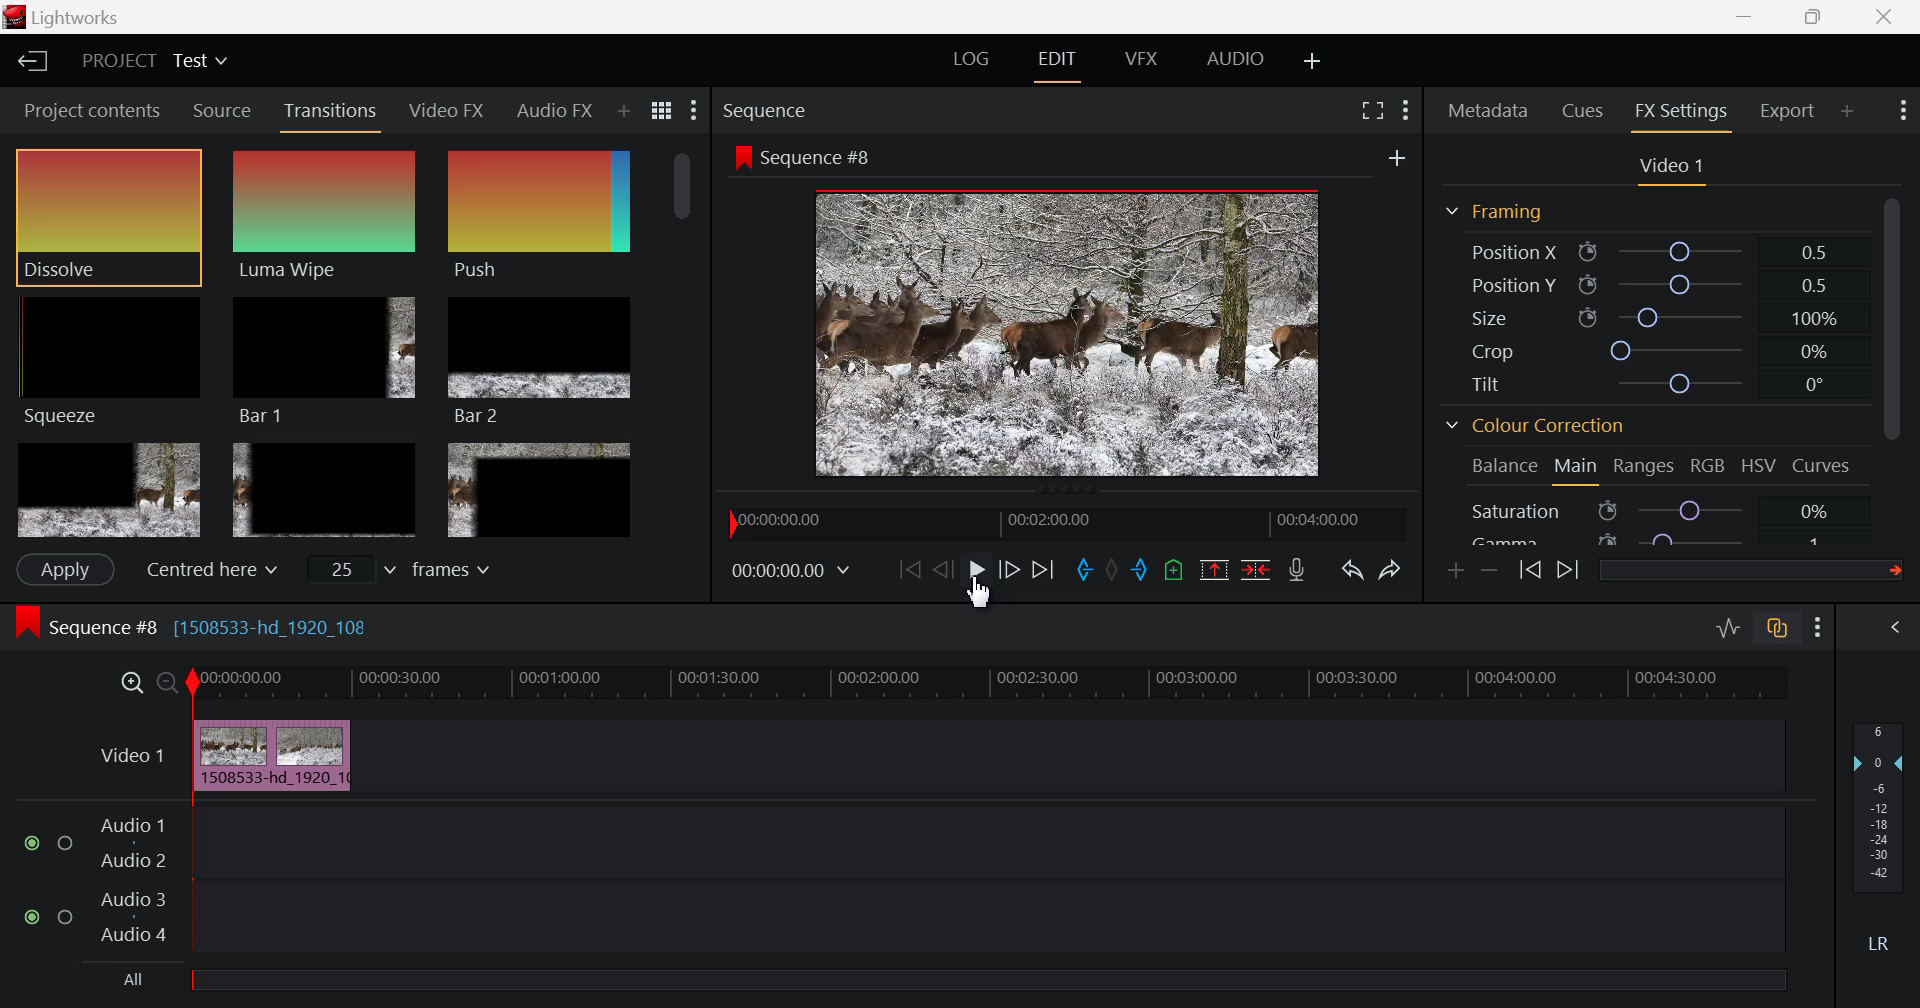 This screenshot has height=1008, width=1920. I want to click on Main Tab Open, so click(1577, 468).